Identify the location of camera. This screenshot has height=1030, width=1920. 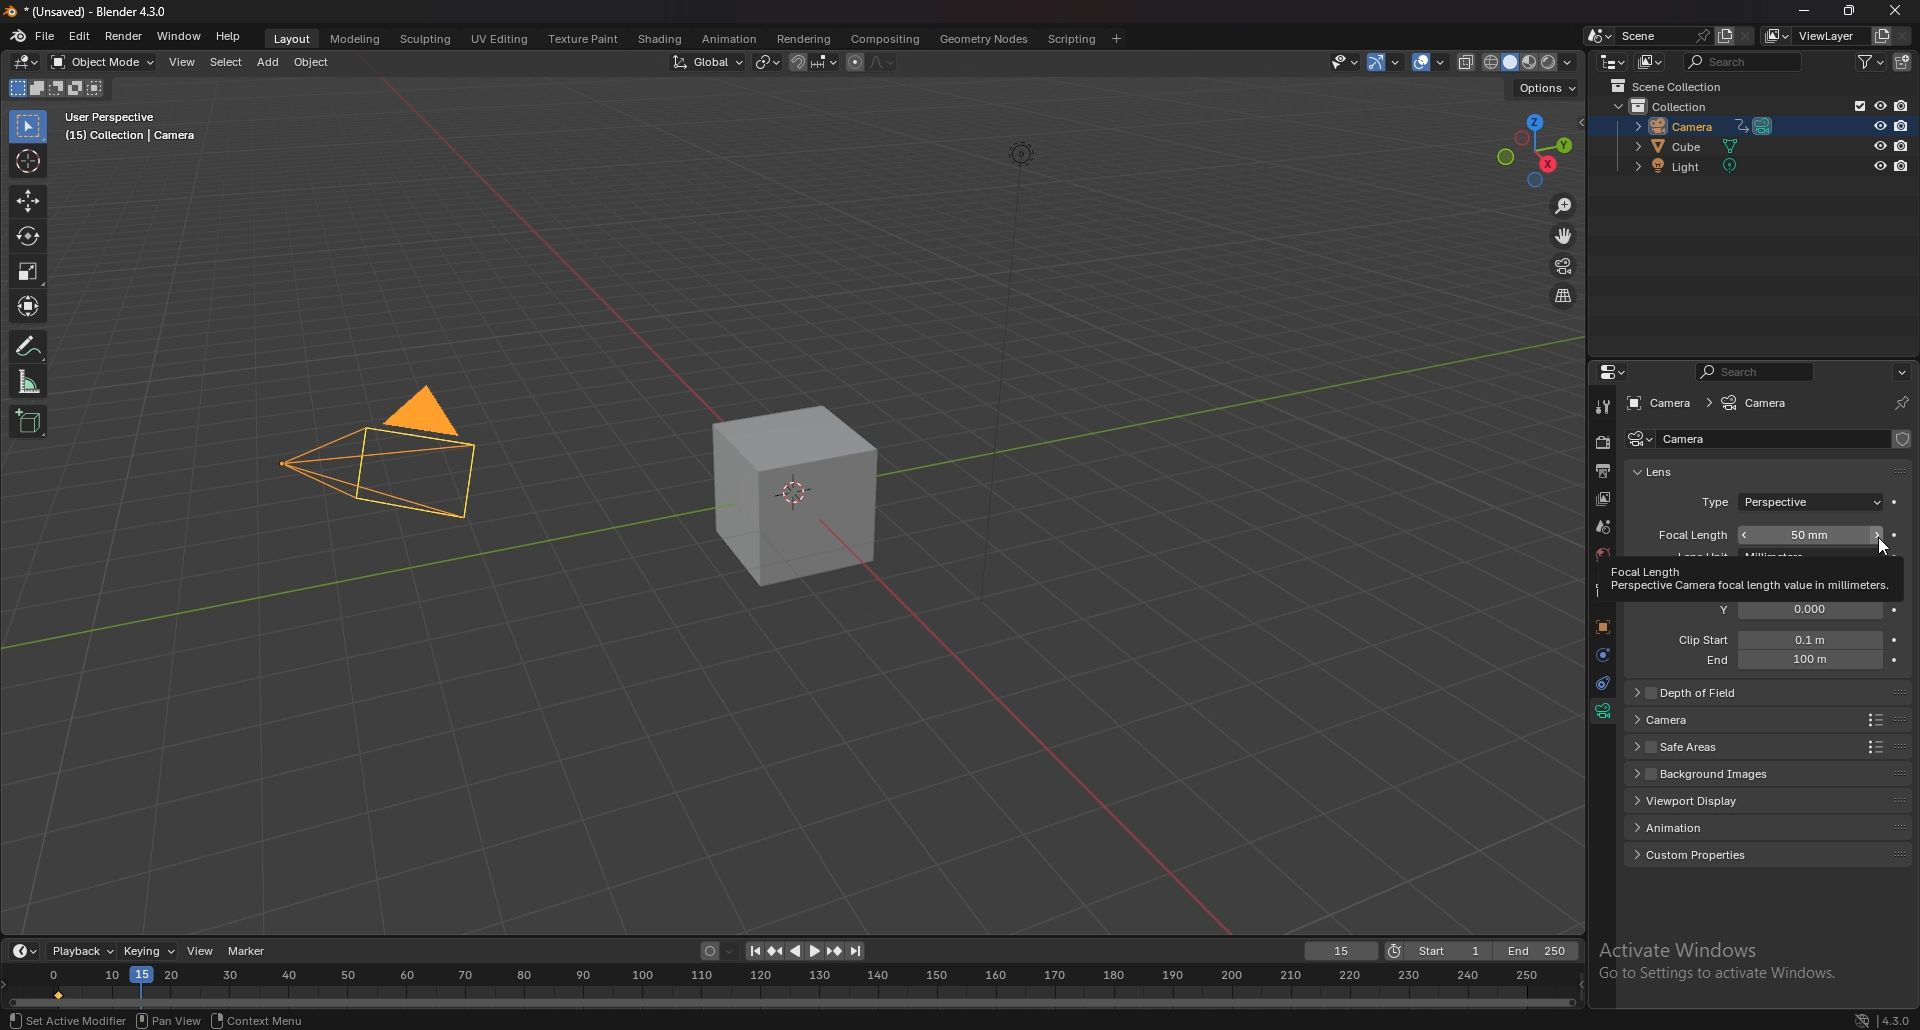
(379, 464).